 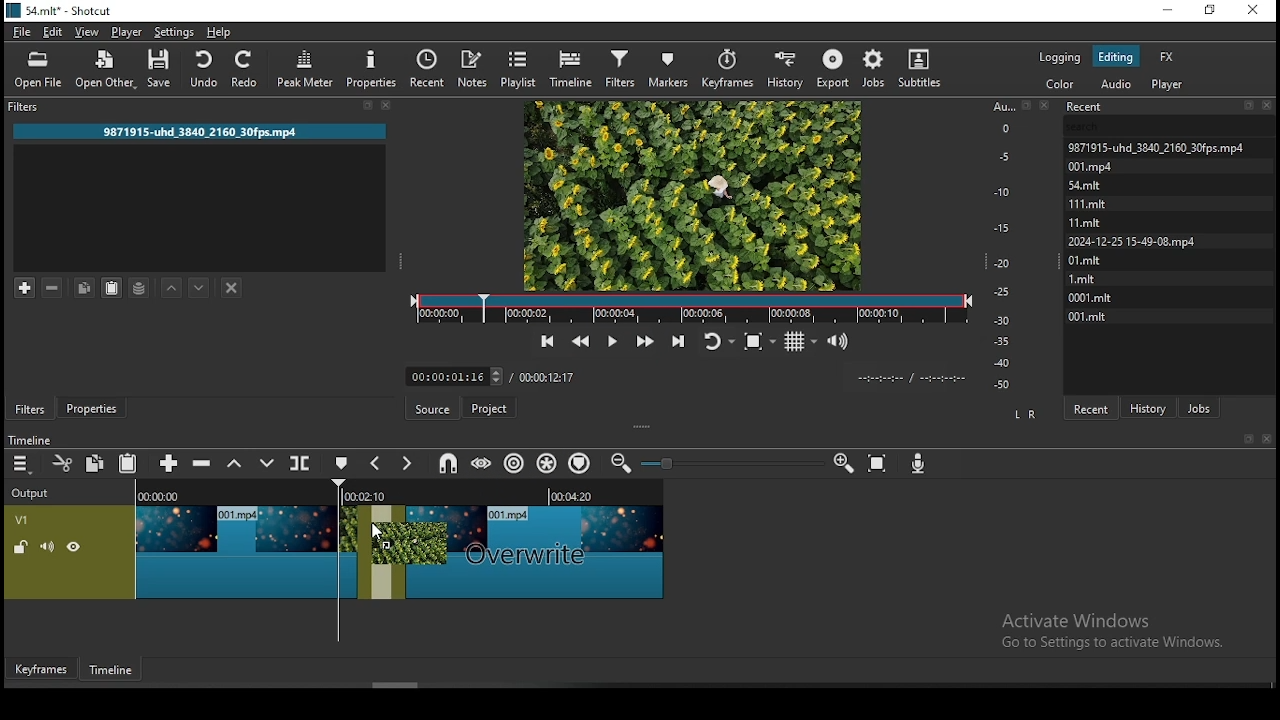 What do you see at coordinates (690, 308) in the screenshot?
I see `Progress bar` at bounding box center [690, 308].